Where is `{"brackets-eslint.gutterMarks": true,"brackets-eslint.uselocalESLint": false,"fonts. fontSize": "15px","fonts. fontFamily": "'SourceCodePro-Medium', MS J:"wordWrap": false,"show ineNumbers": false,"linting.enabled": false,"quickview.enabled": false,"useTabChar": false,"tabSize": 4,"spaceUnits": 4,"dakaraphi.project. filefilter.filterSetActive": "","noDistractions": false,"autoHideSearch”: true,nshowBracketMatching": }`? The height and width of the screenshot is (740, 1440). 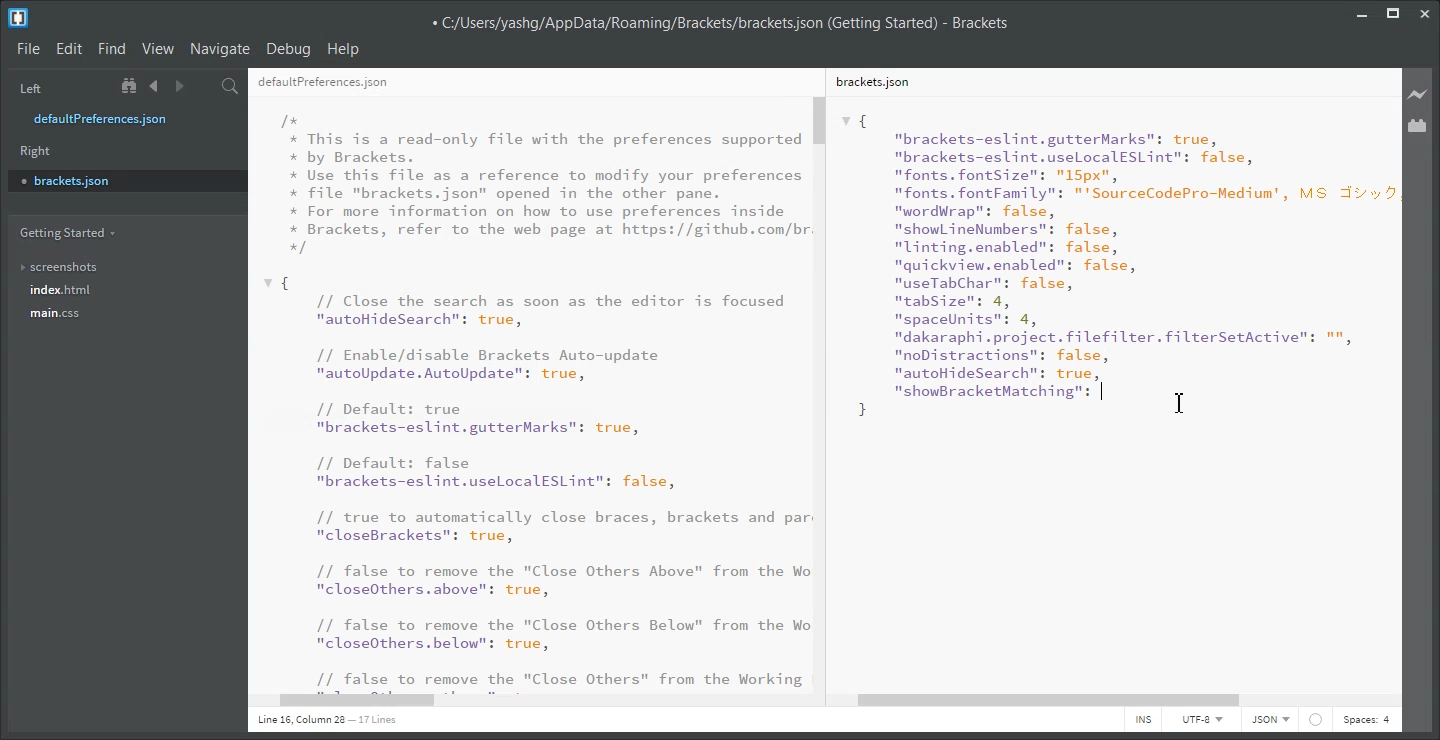
{"brackets-eslint.gutterMarks": true,"brackets-eslint.uselocalESLint": false,"fonts. fontSize": "15px","fonts. fontFamily": "'SourceCodePro-Medium', MS J:"wordWrap": false,"show ineNumbers": false,"linting.enabled": false,"quickview.enabled": false,"useTabChar": false,"tabSize": 4,"spaceUnits": 4,"dakaraphi.project. filefilter.filterSetActive": "","noDistractions": false,"autoHideSearch”: true,nshowBracketMatching": } is located at coordinates (1117, 265).